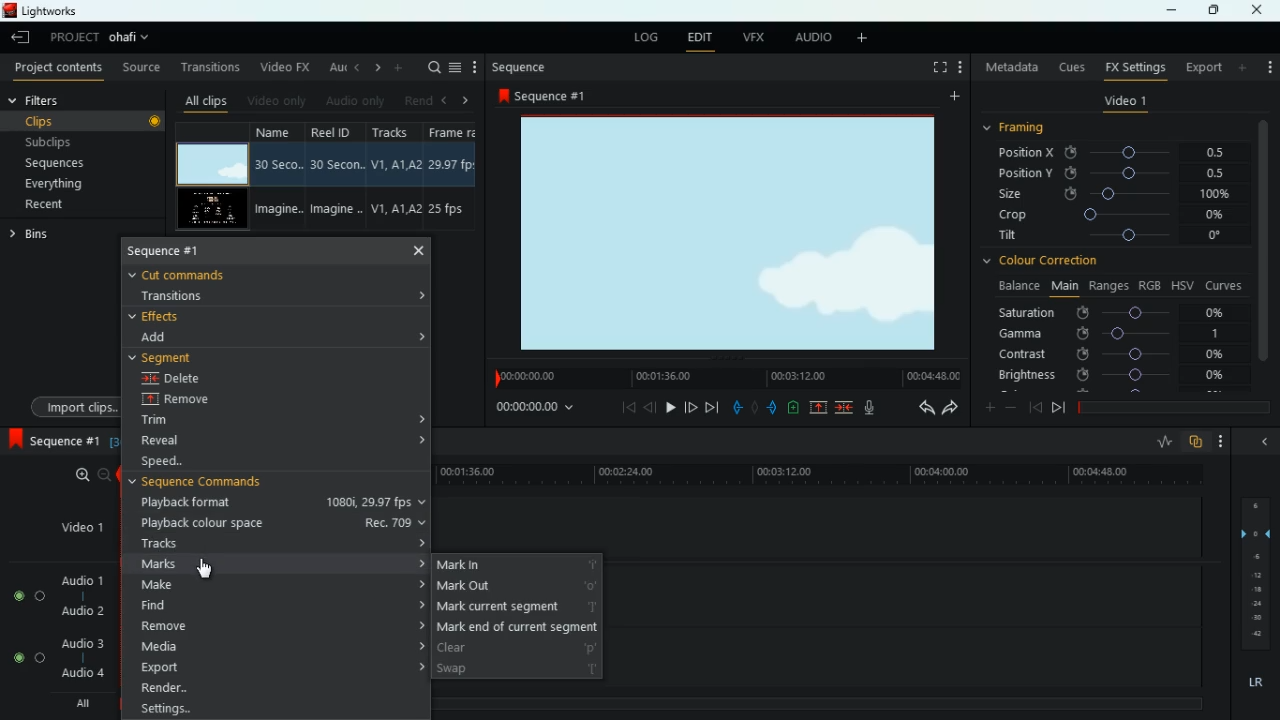 This screenshot has height=720, width=1280. What do you see at coordinates (538, 408) in the screenshot?
I see `00:00:00:00(time)` at bounding box center [538, 408].